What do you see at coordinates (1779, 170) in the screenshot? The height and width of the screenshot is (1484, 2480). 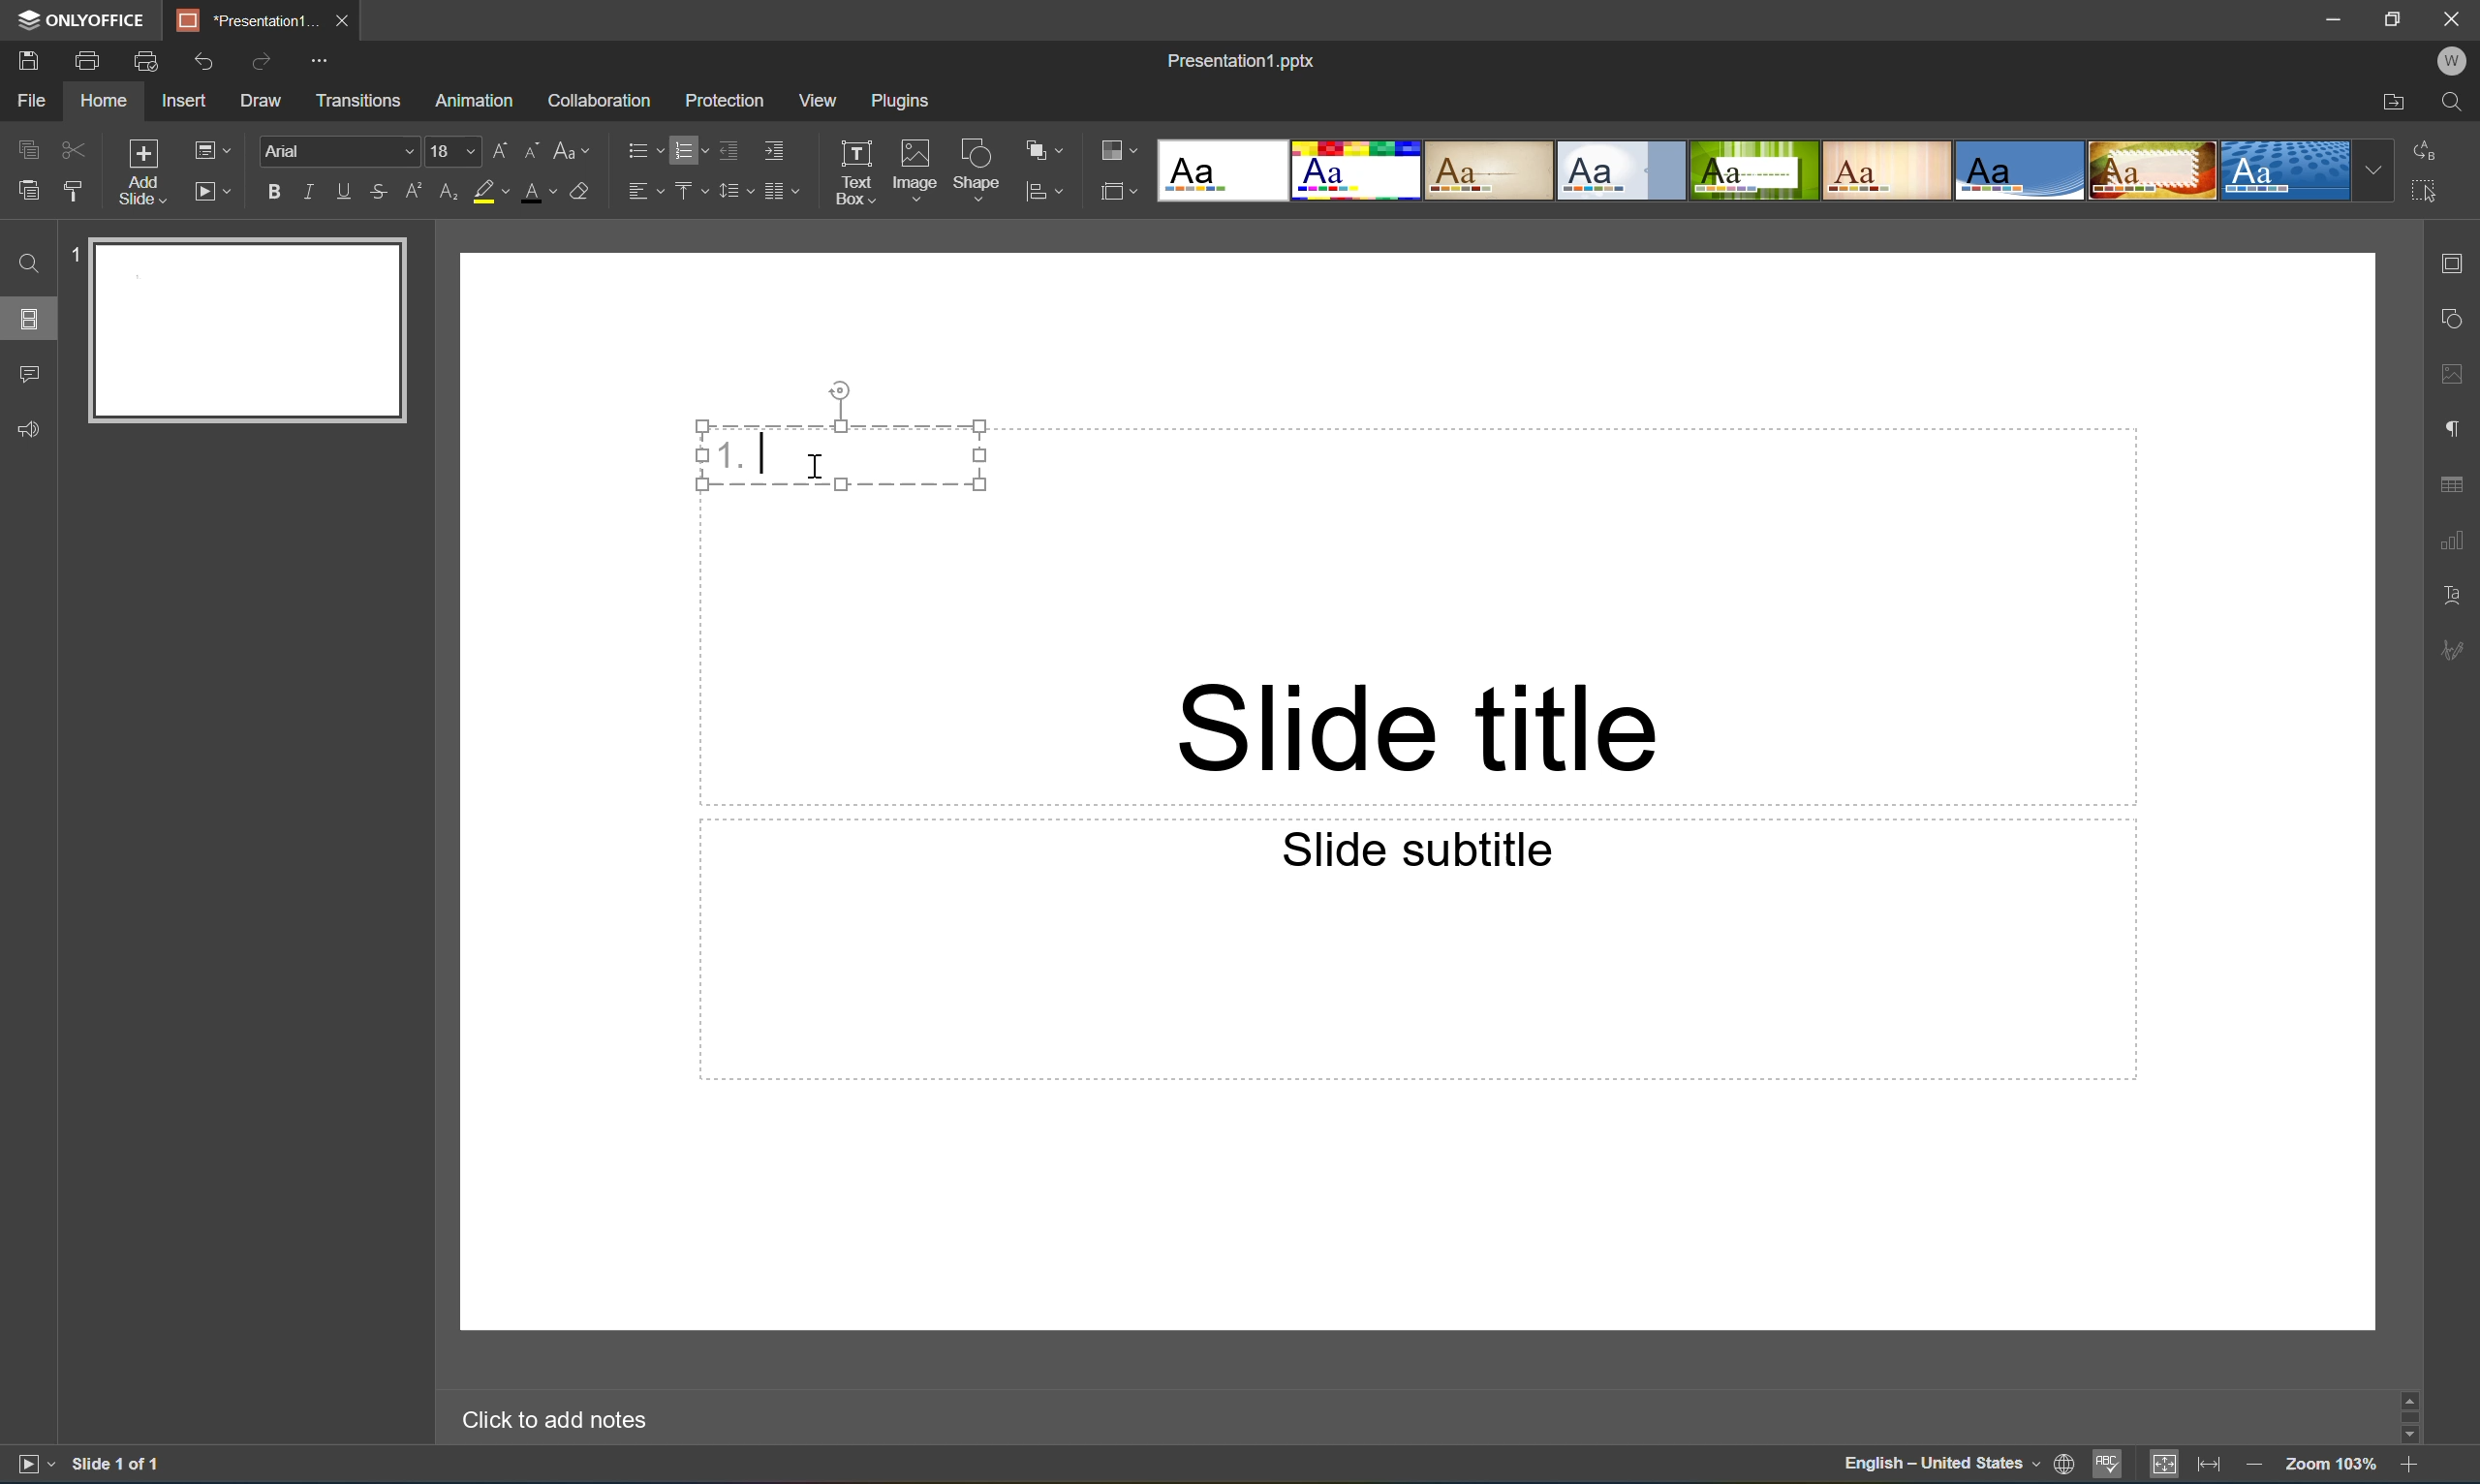 I see `type of slides` at bounding box center [1779, 170].